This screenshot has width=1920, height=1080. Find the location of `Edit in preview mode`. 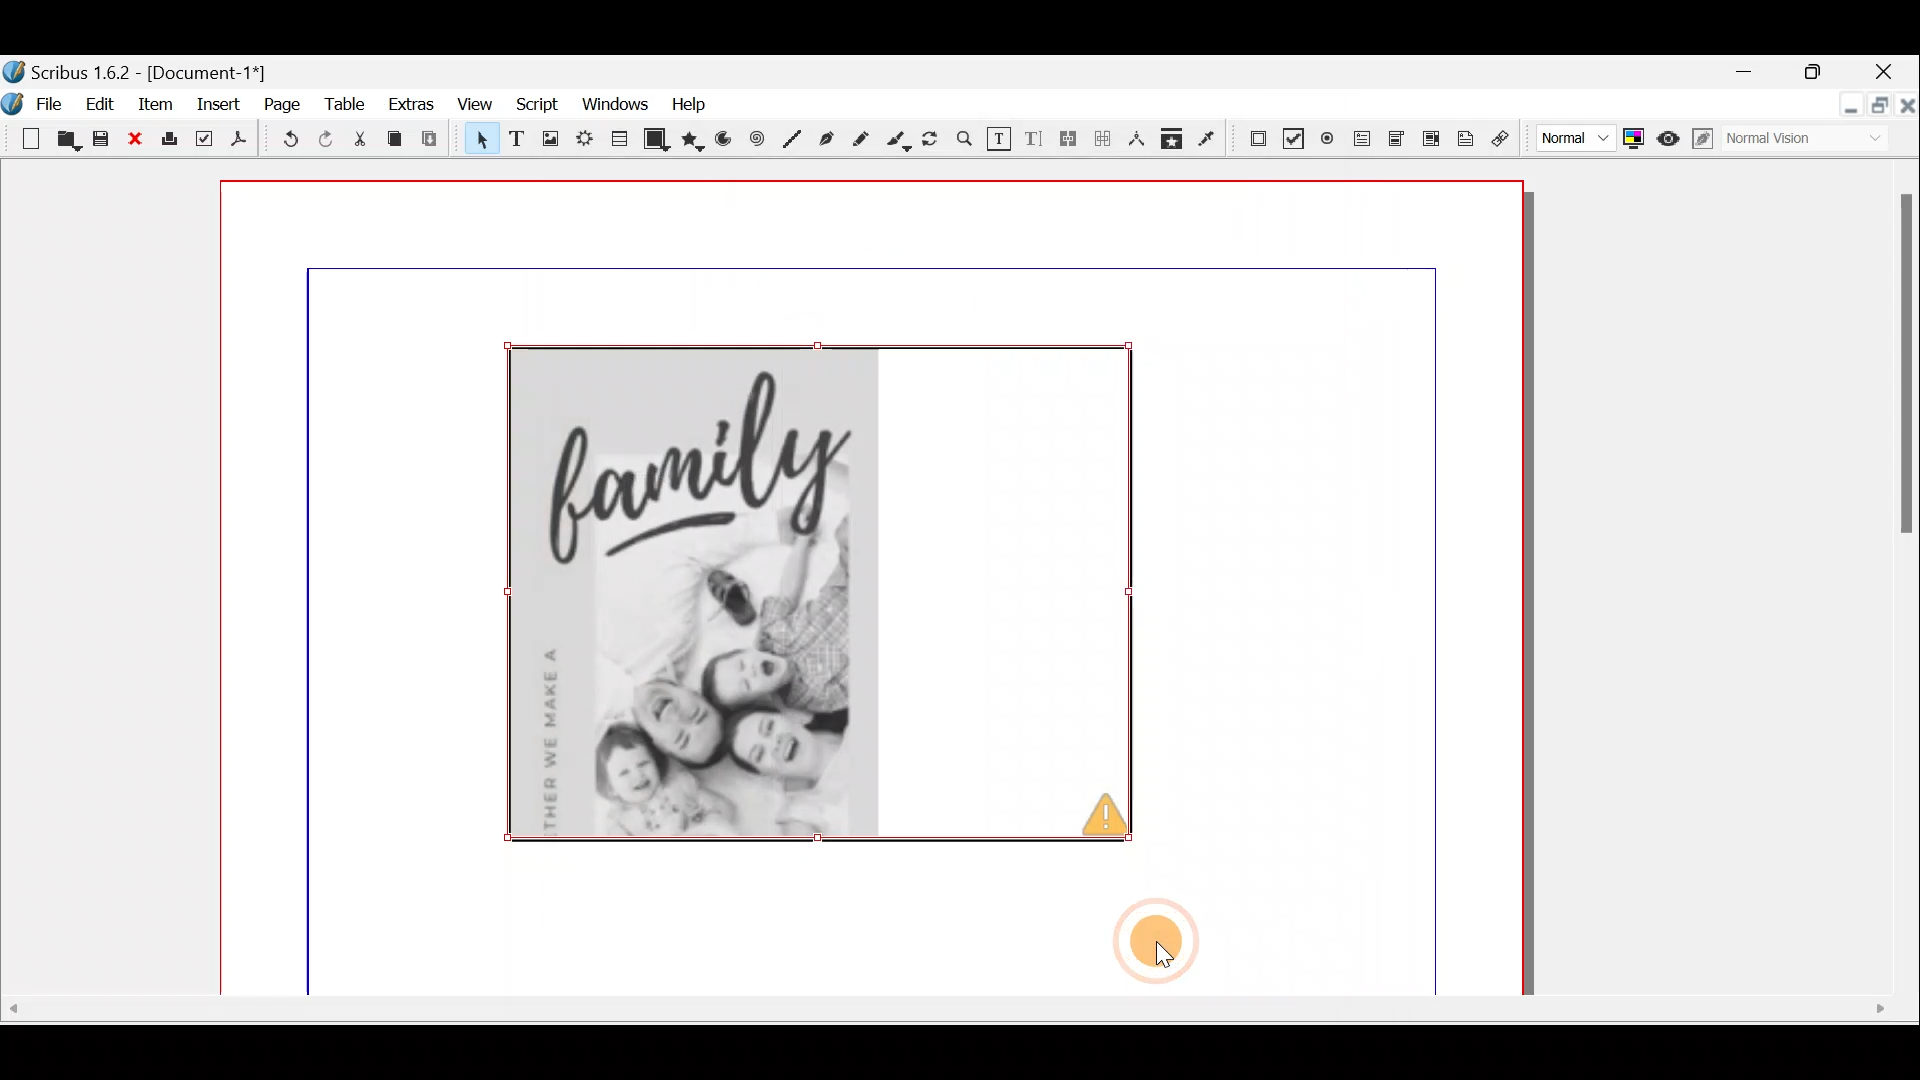

Edit in preview mode is located at coordinates (1700, 137).